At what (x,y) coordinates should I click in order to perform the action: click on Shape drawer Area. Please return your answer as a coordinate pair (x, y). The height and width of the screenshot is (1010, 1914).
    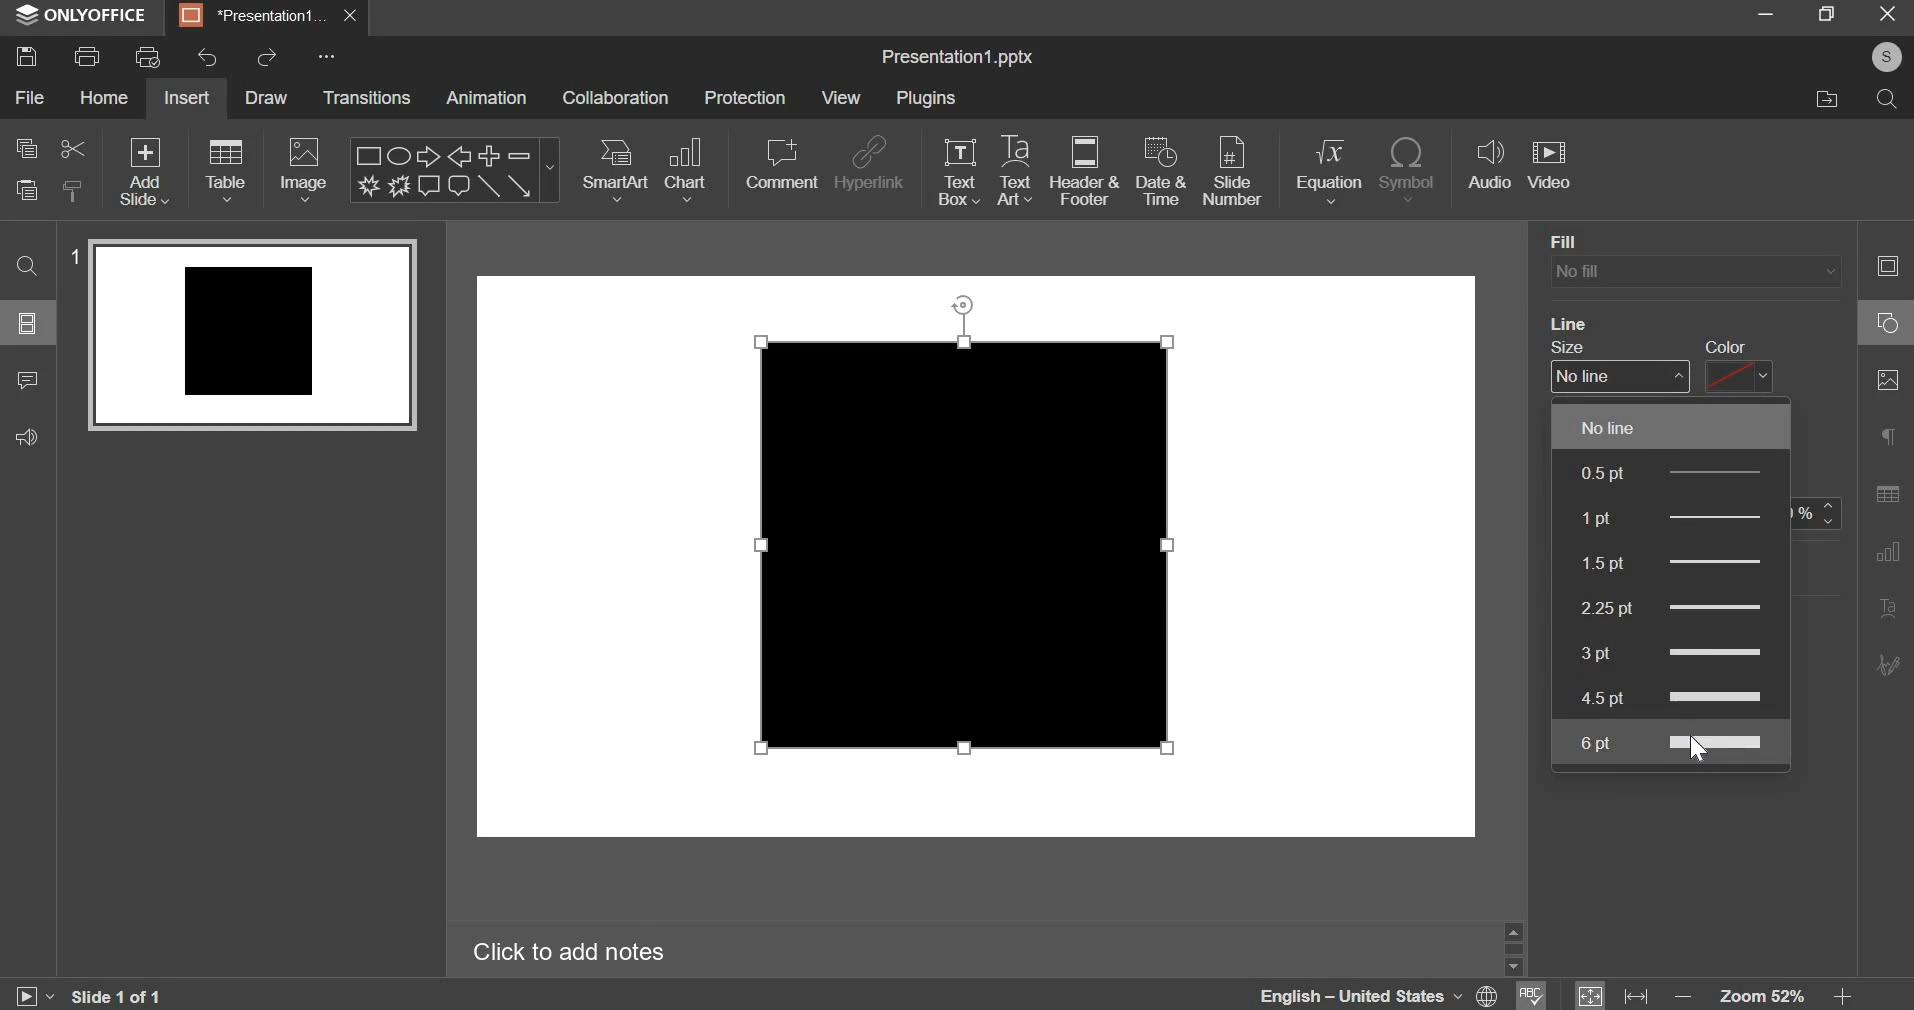
    Looking at the image, I should click on (969, 525).